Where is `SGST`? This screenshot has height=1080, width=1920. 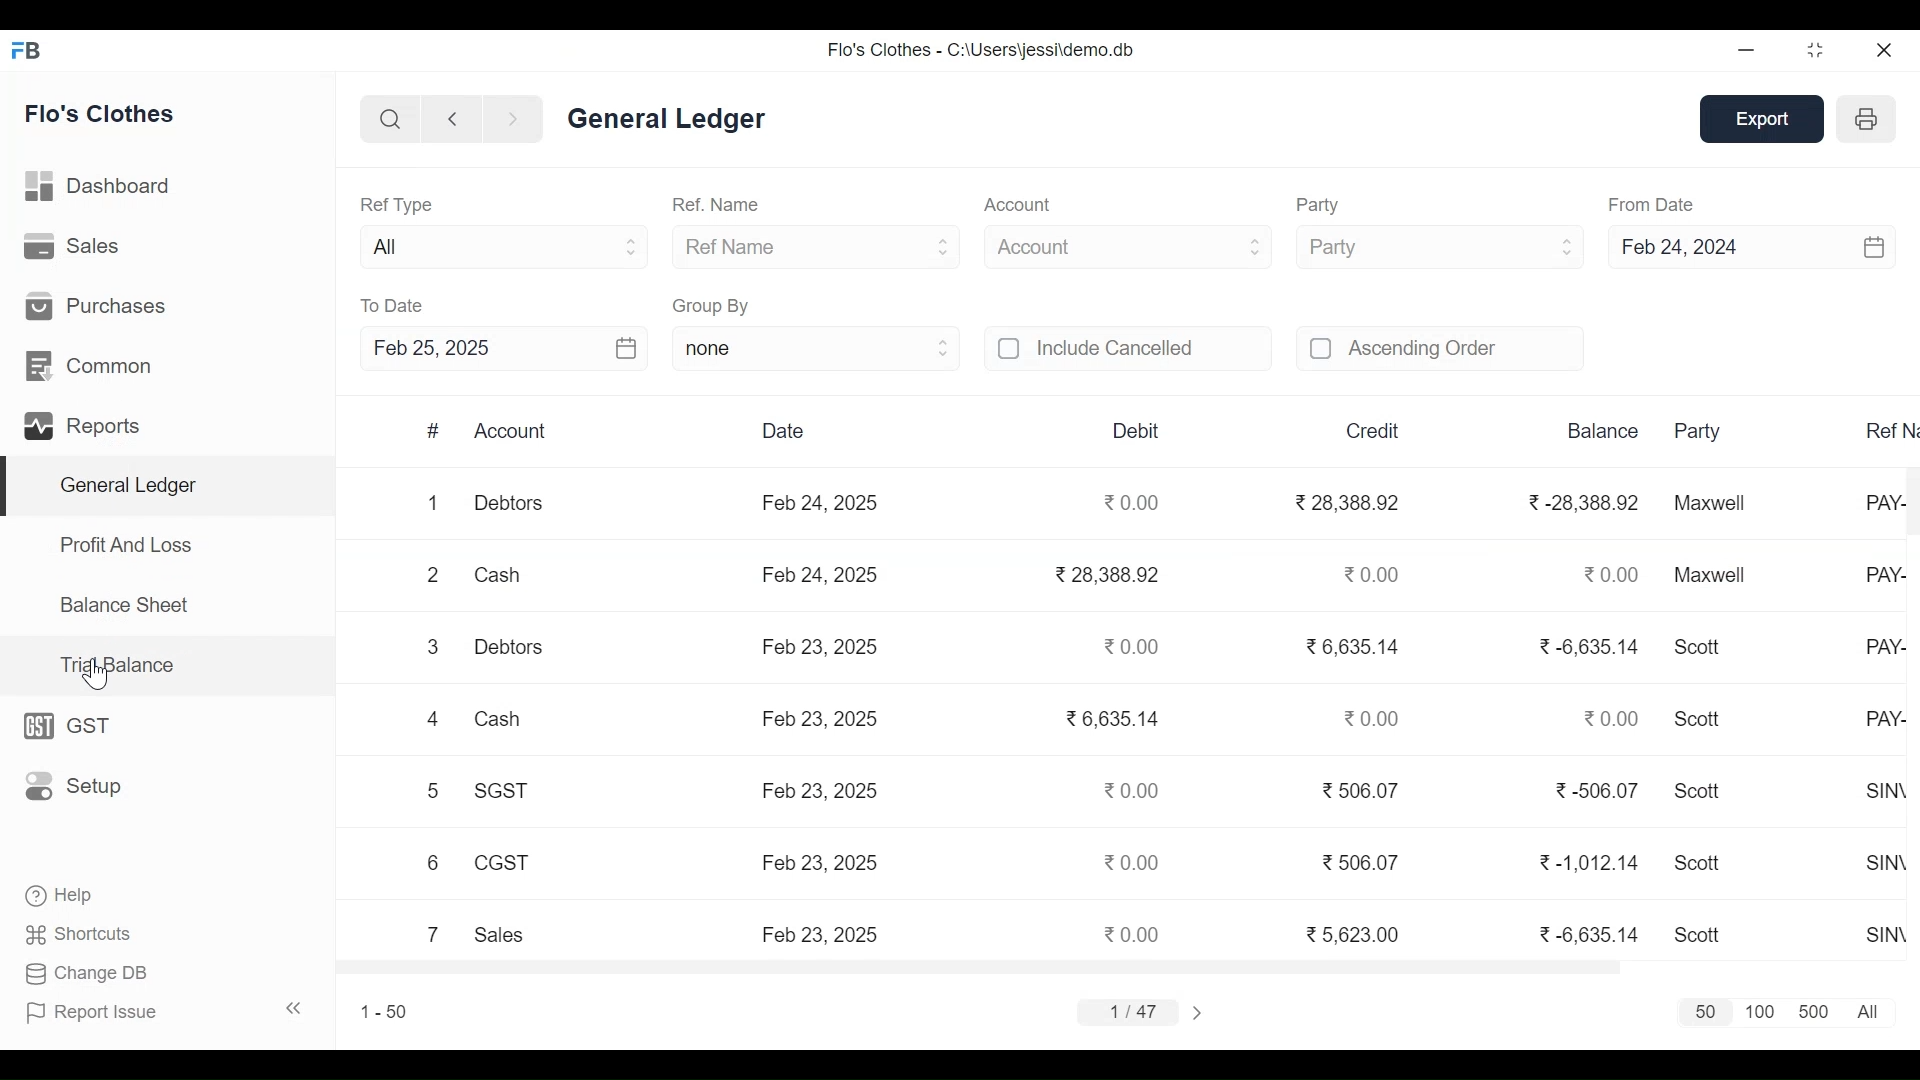
SGST is located at coordinates (498, 789).